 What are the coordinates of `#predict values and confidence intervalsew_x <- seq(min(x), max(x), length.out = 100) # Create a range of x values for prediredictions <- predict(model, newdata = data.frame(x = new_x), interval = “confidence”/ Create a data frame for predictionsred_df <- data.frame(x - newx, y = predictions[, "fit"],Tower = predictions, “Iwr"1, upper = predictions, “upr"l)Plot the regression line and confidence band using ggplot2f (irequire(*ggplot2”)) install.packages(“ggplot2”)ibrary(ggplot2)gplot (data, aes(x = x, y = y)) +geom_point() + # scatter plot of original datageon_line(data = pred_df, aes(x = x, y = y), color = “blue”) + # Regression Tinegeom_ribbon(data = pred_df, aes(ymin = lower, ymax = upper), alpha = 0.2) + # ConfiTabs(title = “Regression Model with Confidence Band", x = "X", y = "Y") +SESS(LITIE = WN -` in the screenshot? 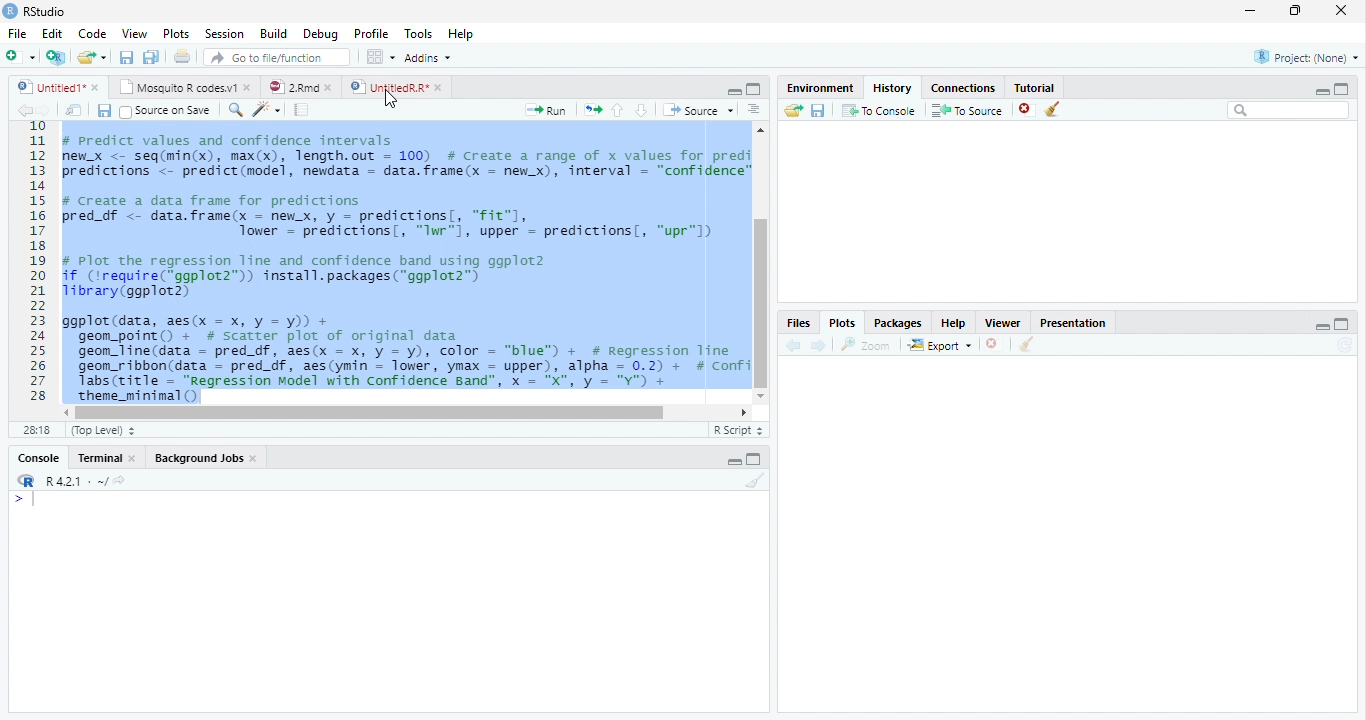 It's located at (404, 267).